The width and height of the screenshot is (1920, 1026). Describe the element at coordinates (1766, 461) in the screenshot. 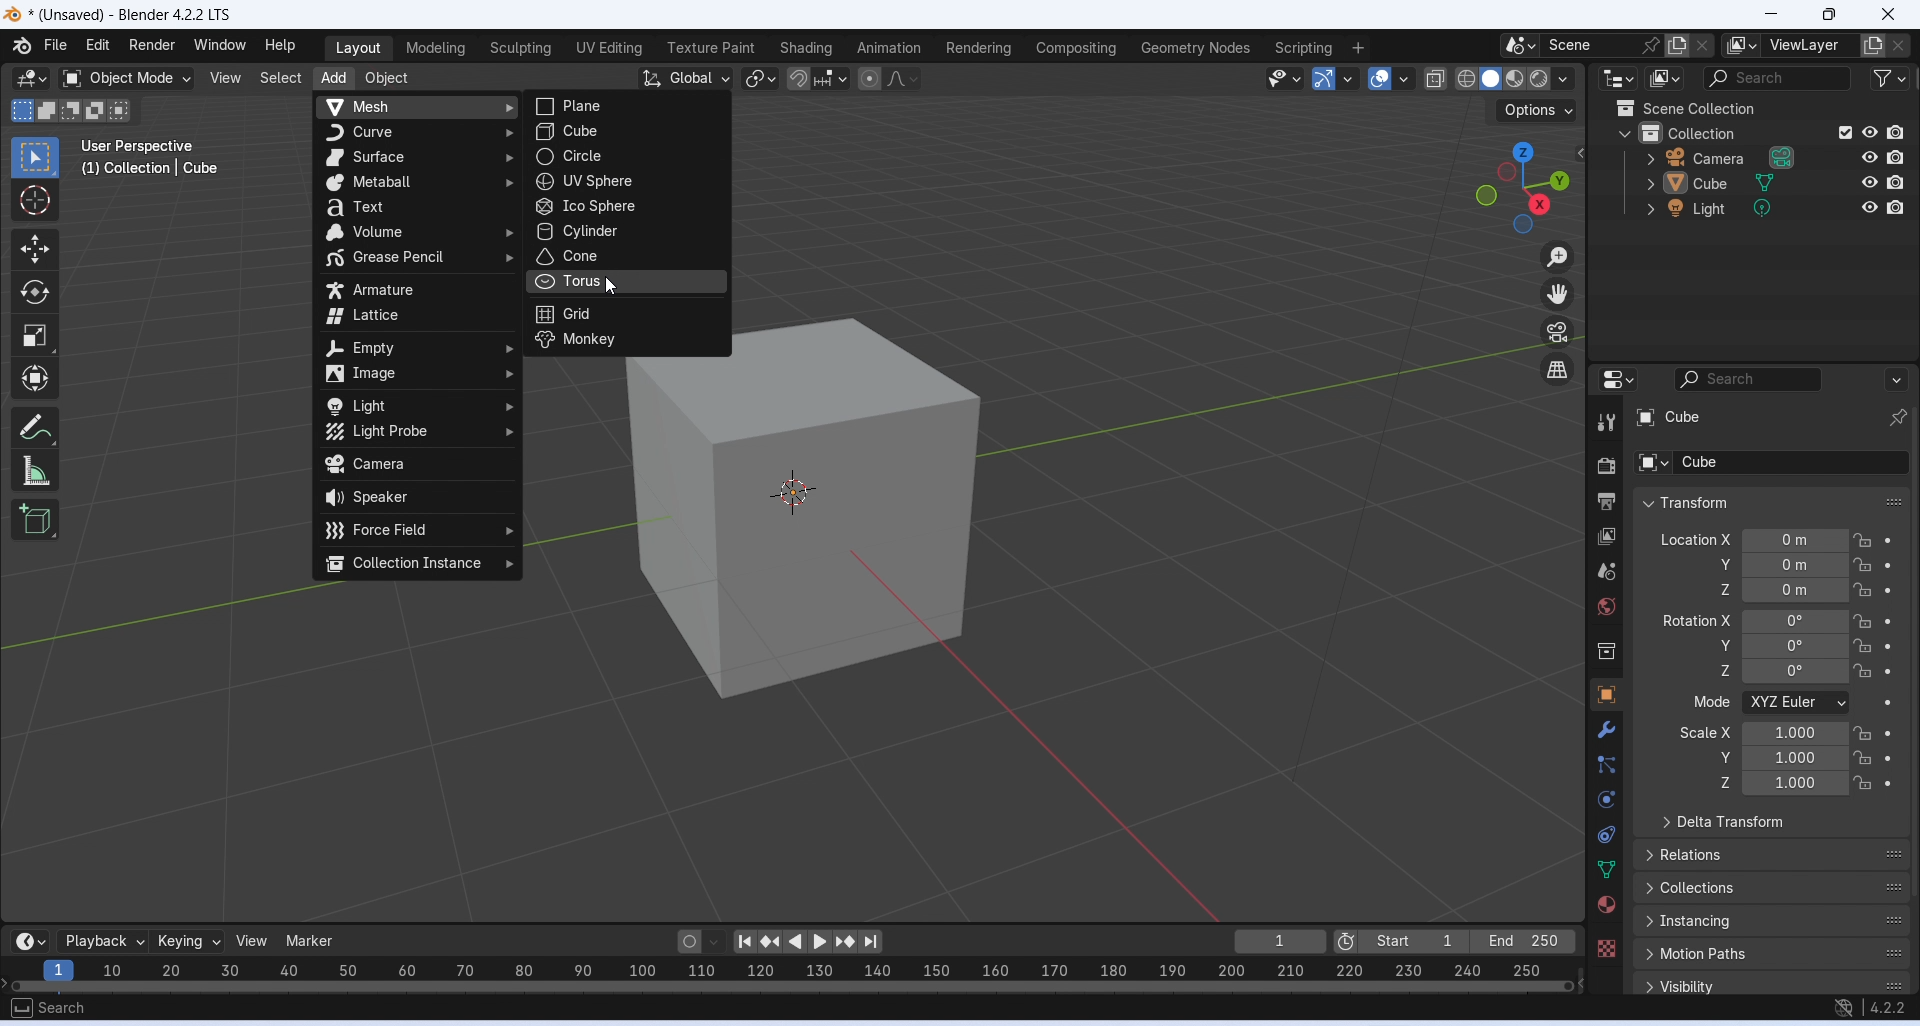

I see `Cube sub layer` at that location.